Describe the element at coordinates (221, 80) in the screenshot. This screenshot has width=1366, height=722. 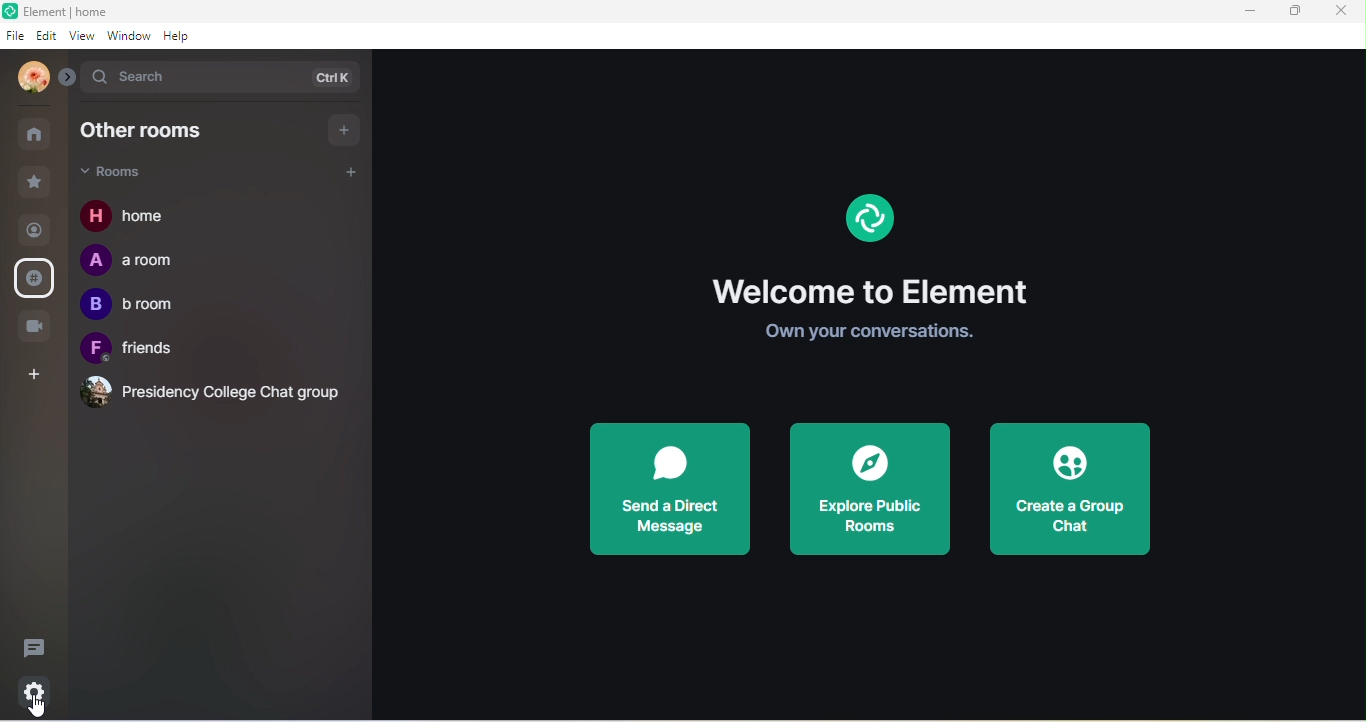
I see `search` at that location.